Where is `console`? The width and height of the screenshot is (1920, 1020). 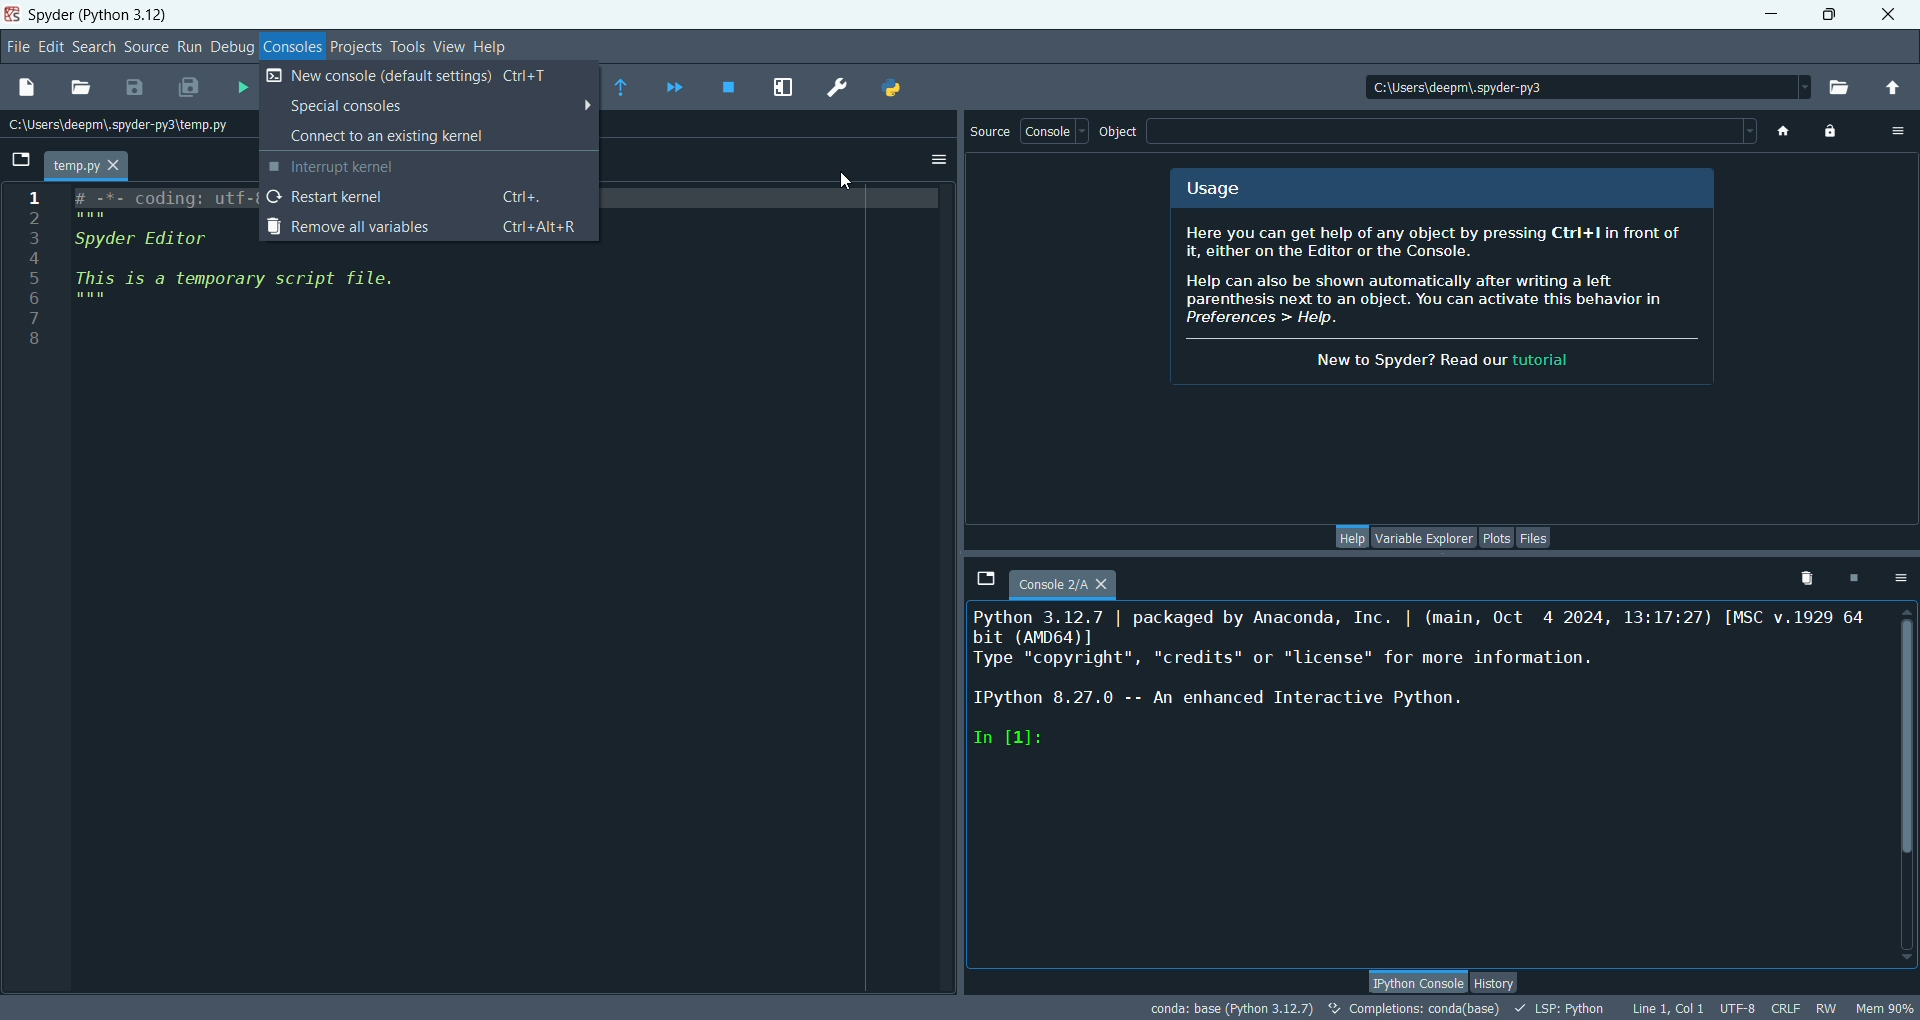 console is located at coordinates (1066, 585).